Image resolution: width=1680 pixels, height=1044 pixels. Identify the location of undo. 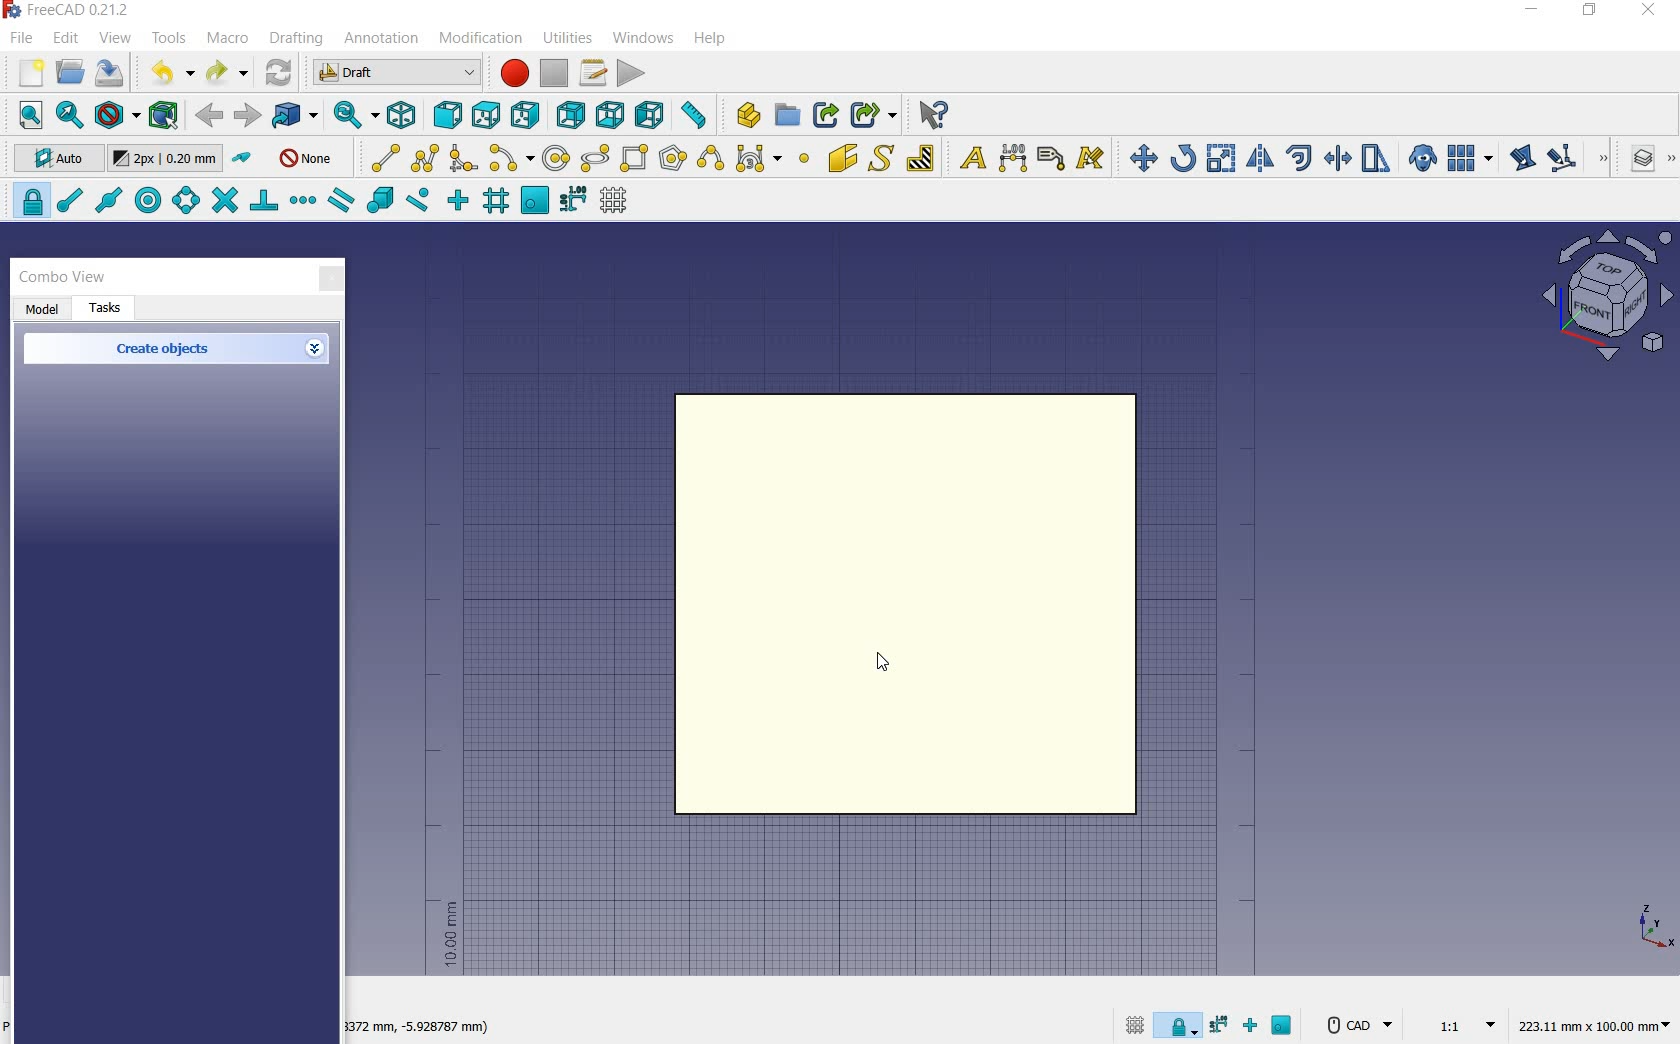
(171, 72).